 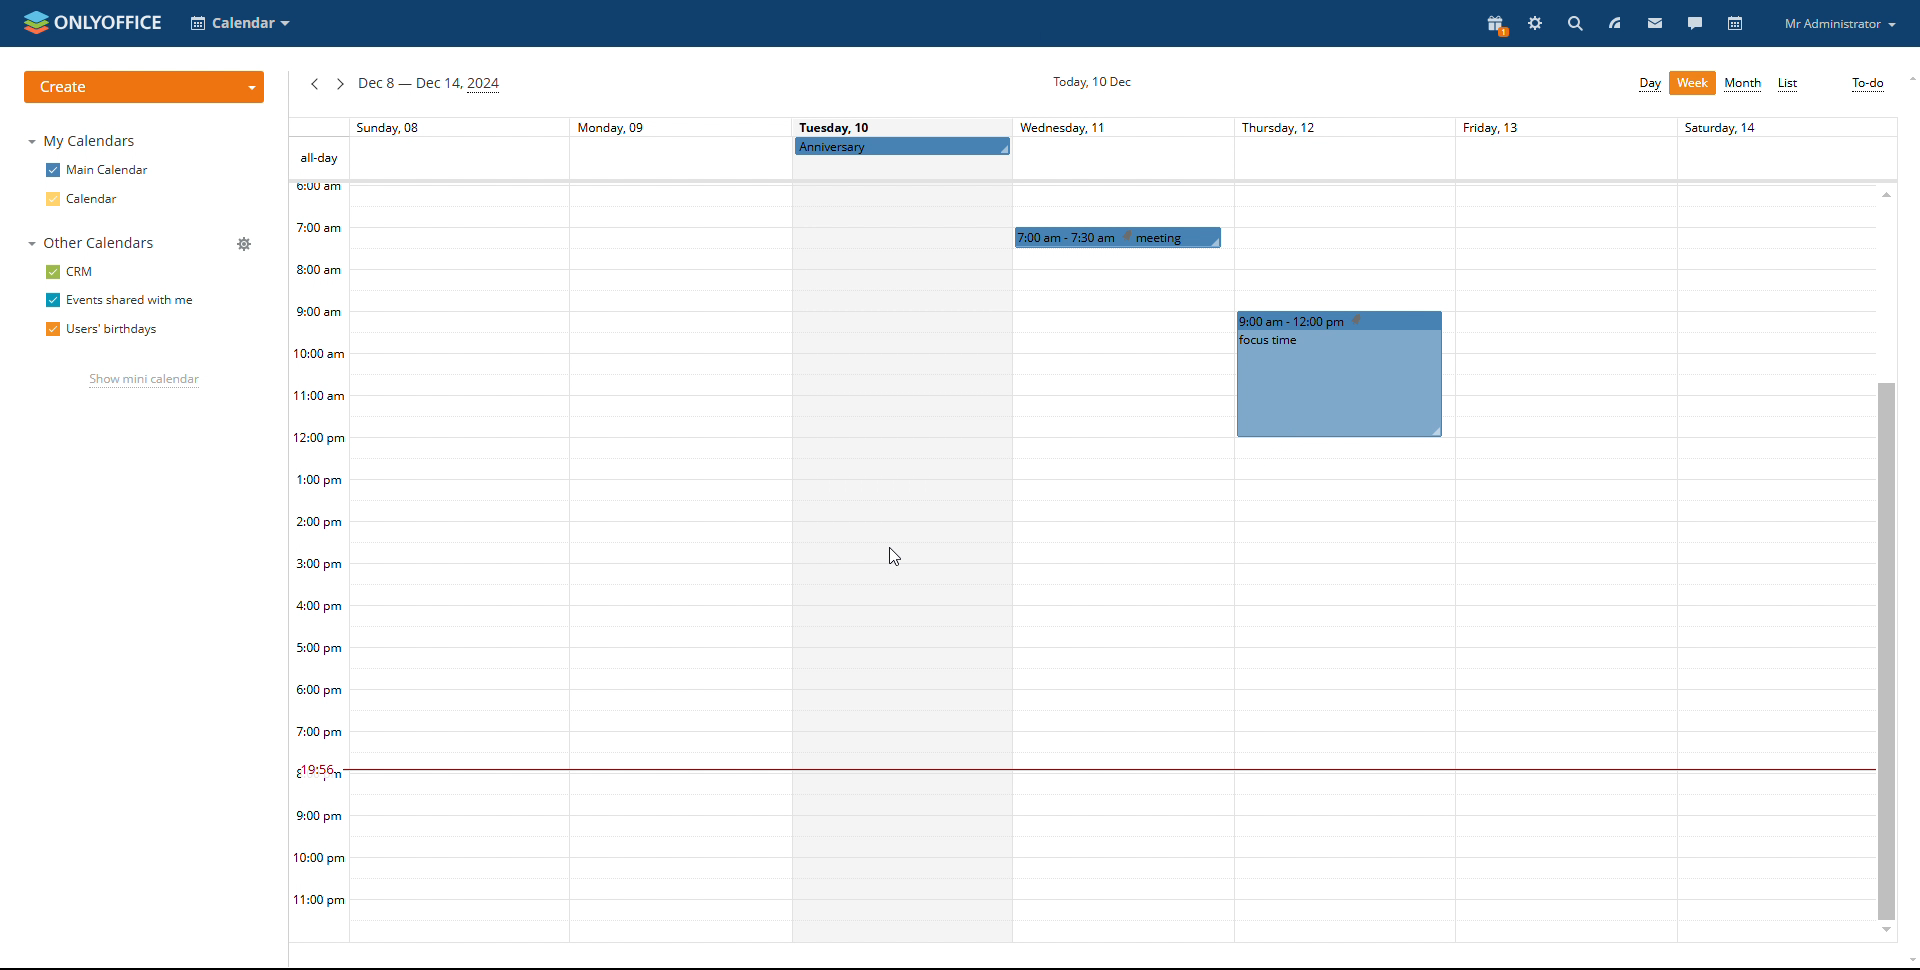 What do you see at coordinates (1744, 85) in the screenshot?
I see `month view` at bounding box center [1744, 85].